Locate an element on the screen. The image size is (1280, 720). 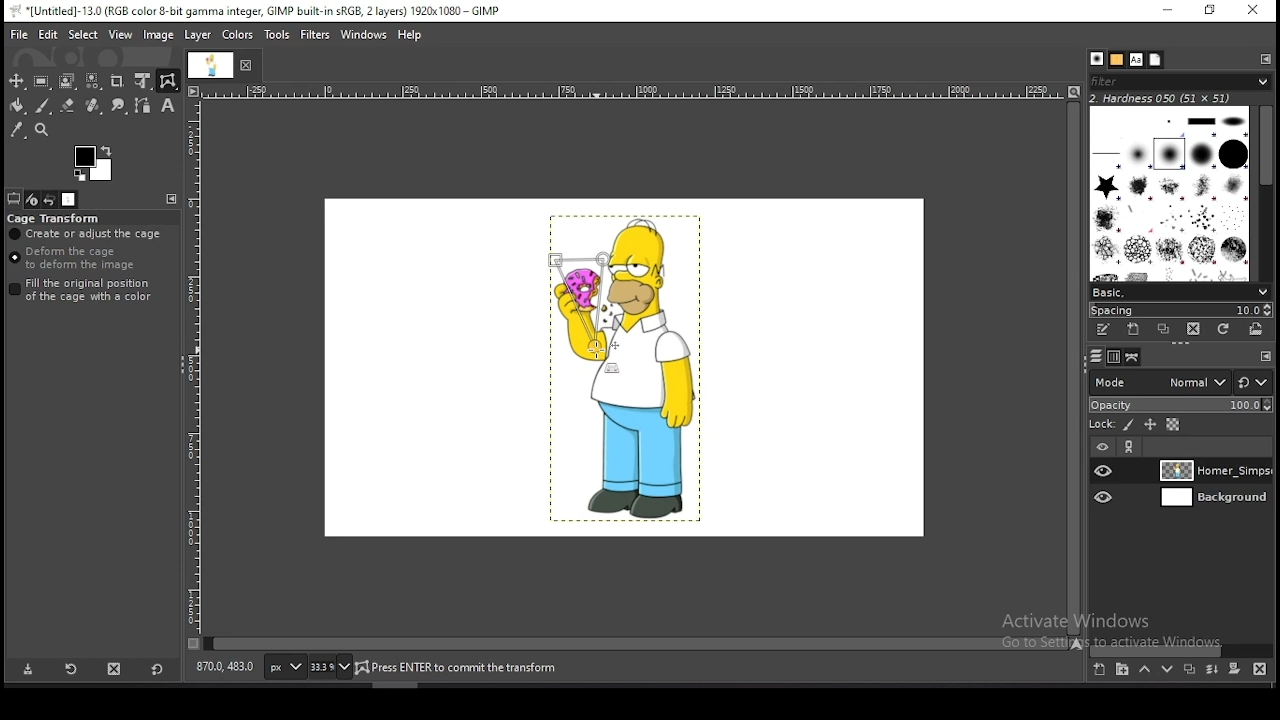
smudge tool is located at coordinates (117, 105).